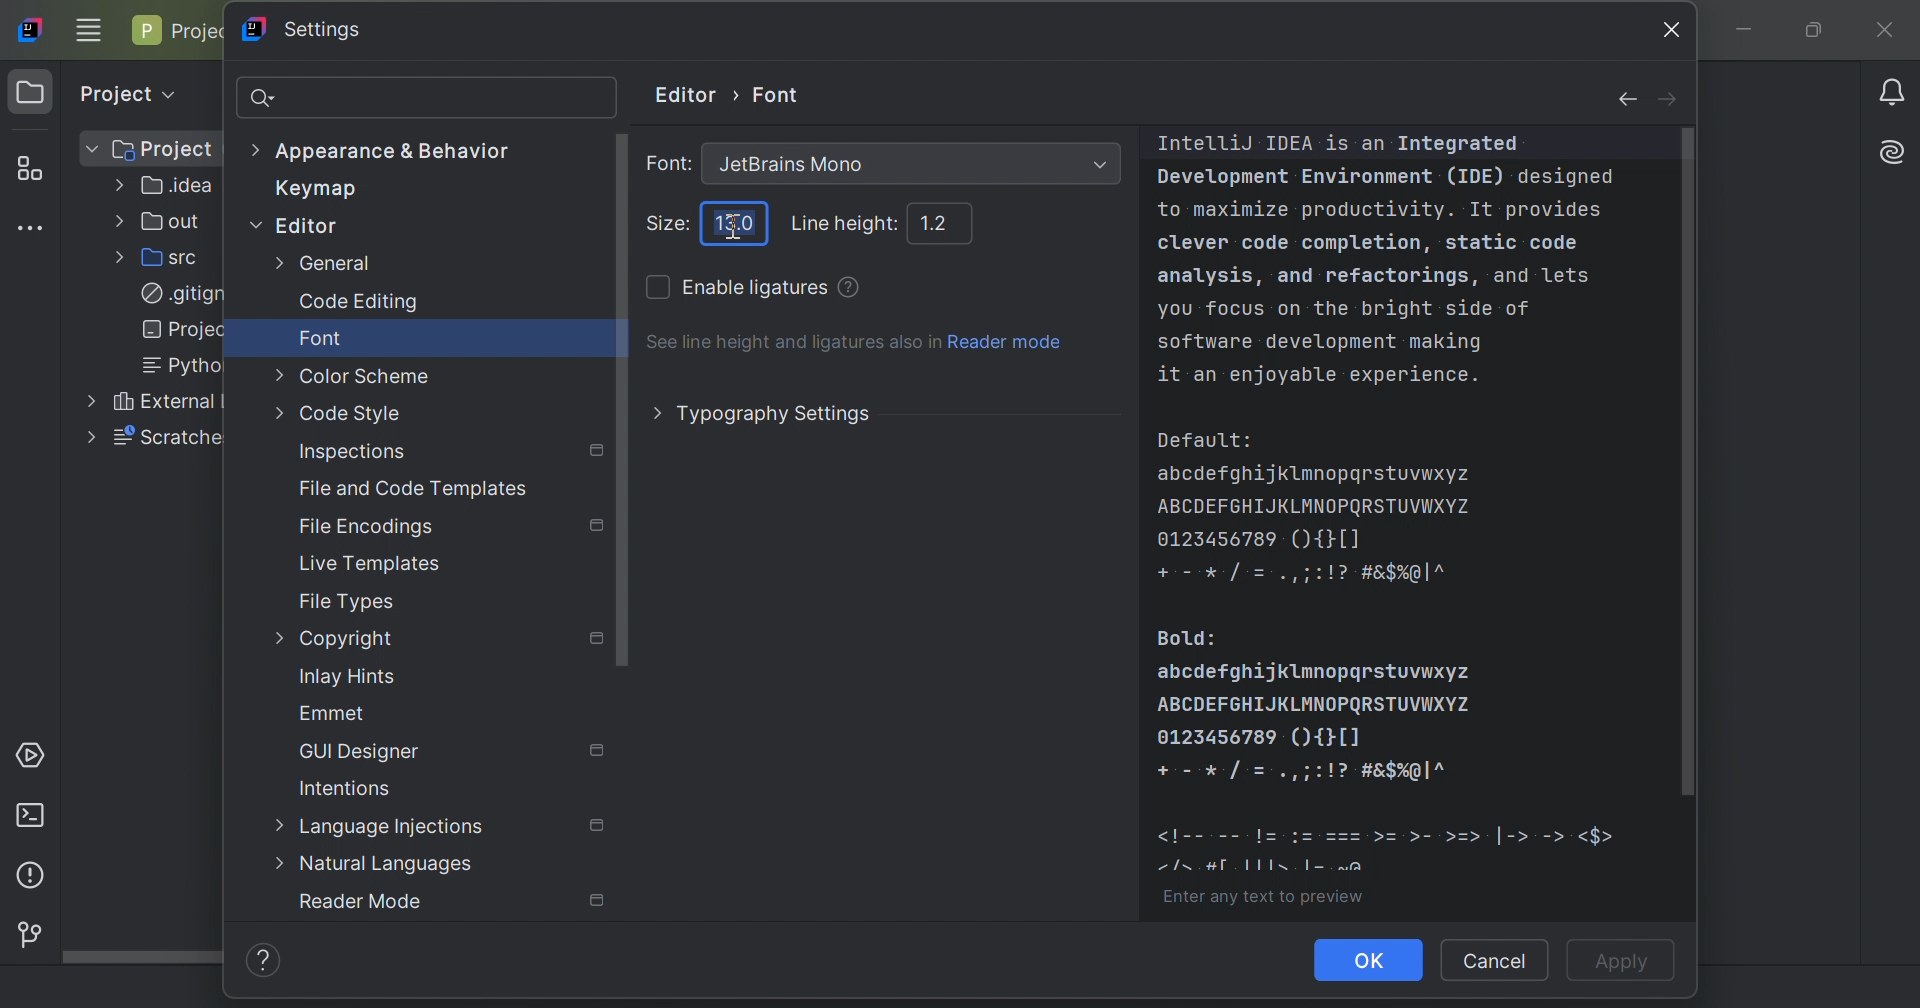 The width and height of the screenshot is (1920, 1008). I want to click on Size, so click(667, 223).